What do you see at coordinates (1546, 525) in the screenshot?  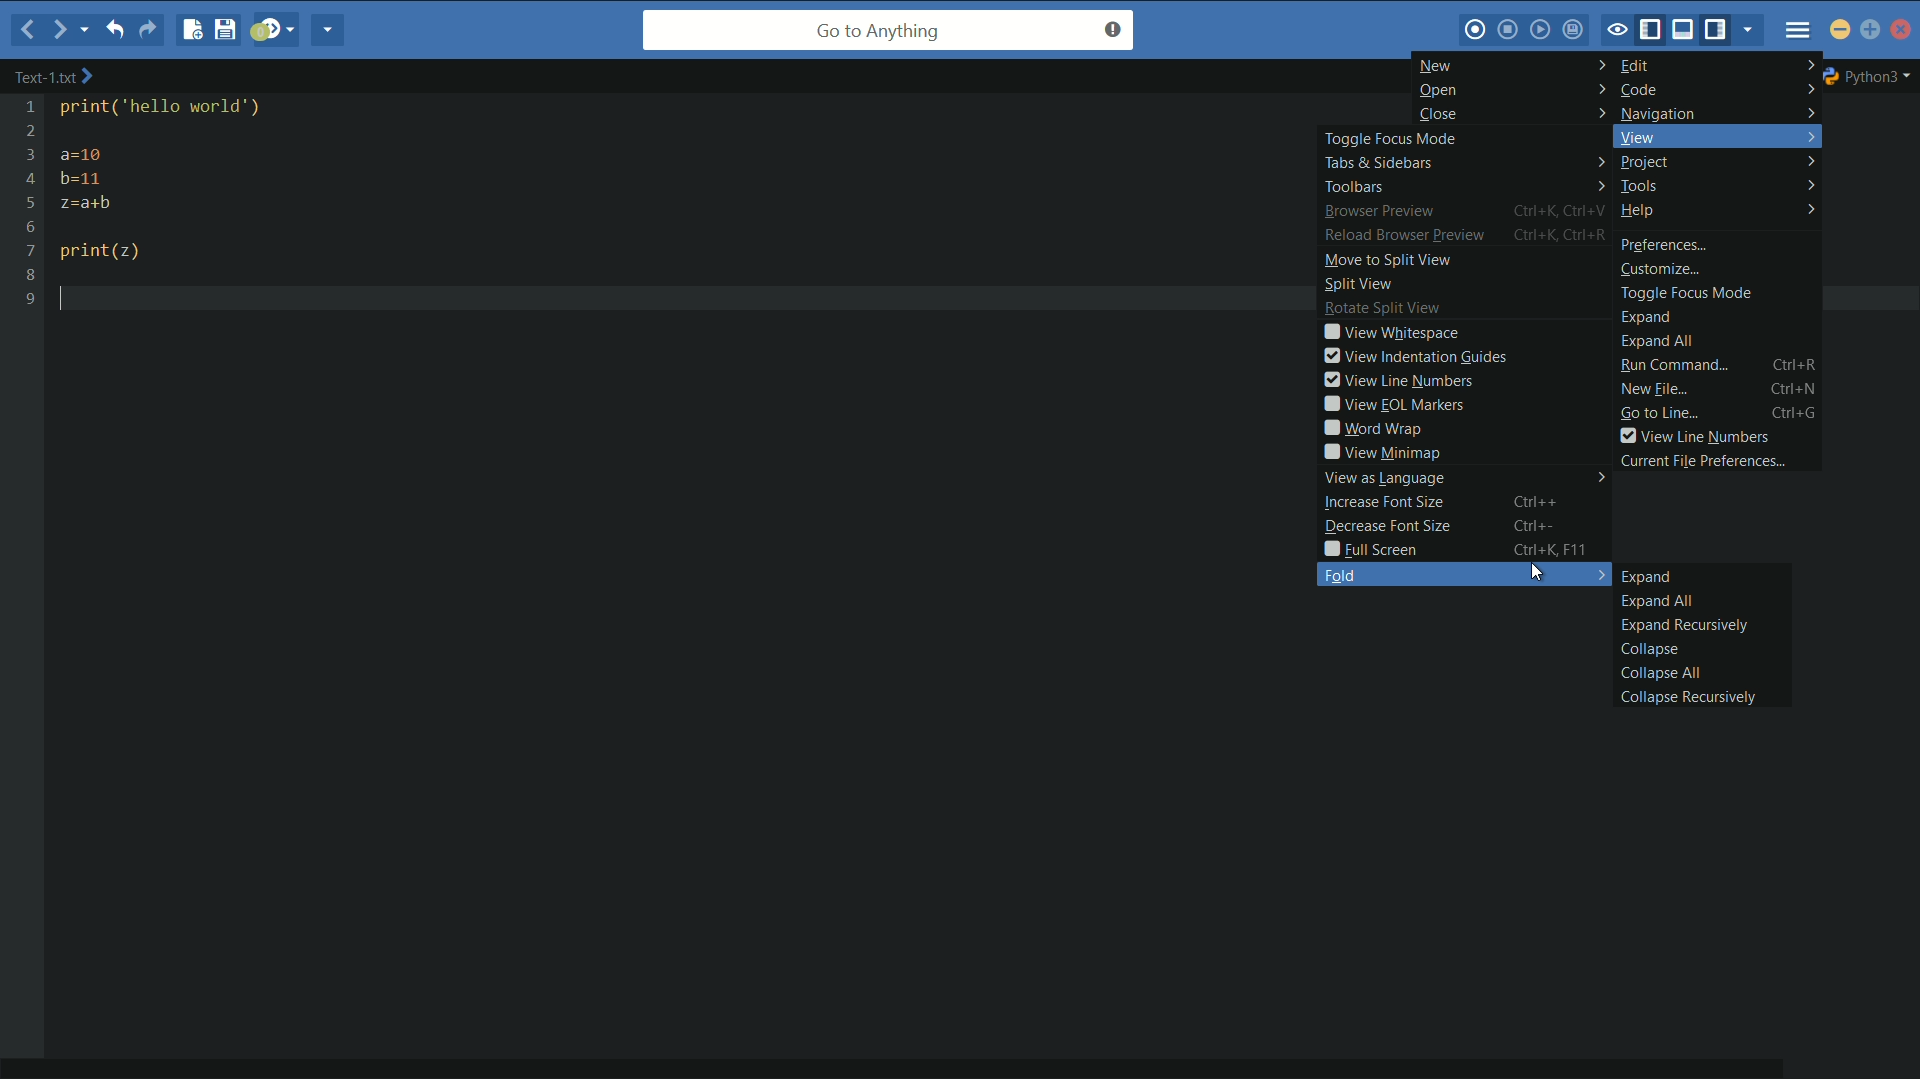 I see `Ctrl+-` at bounding box center [1546, 525].